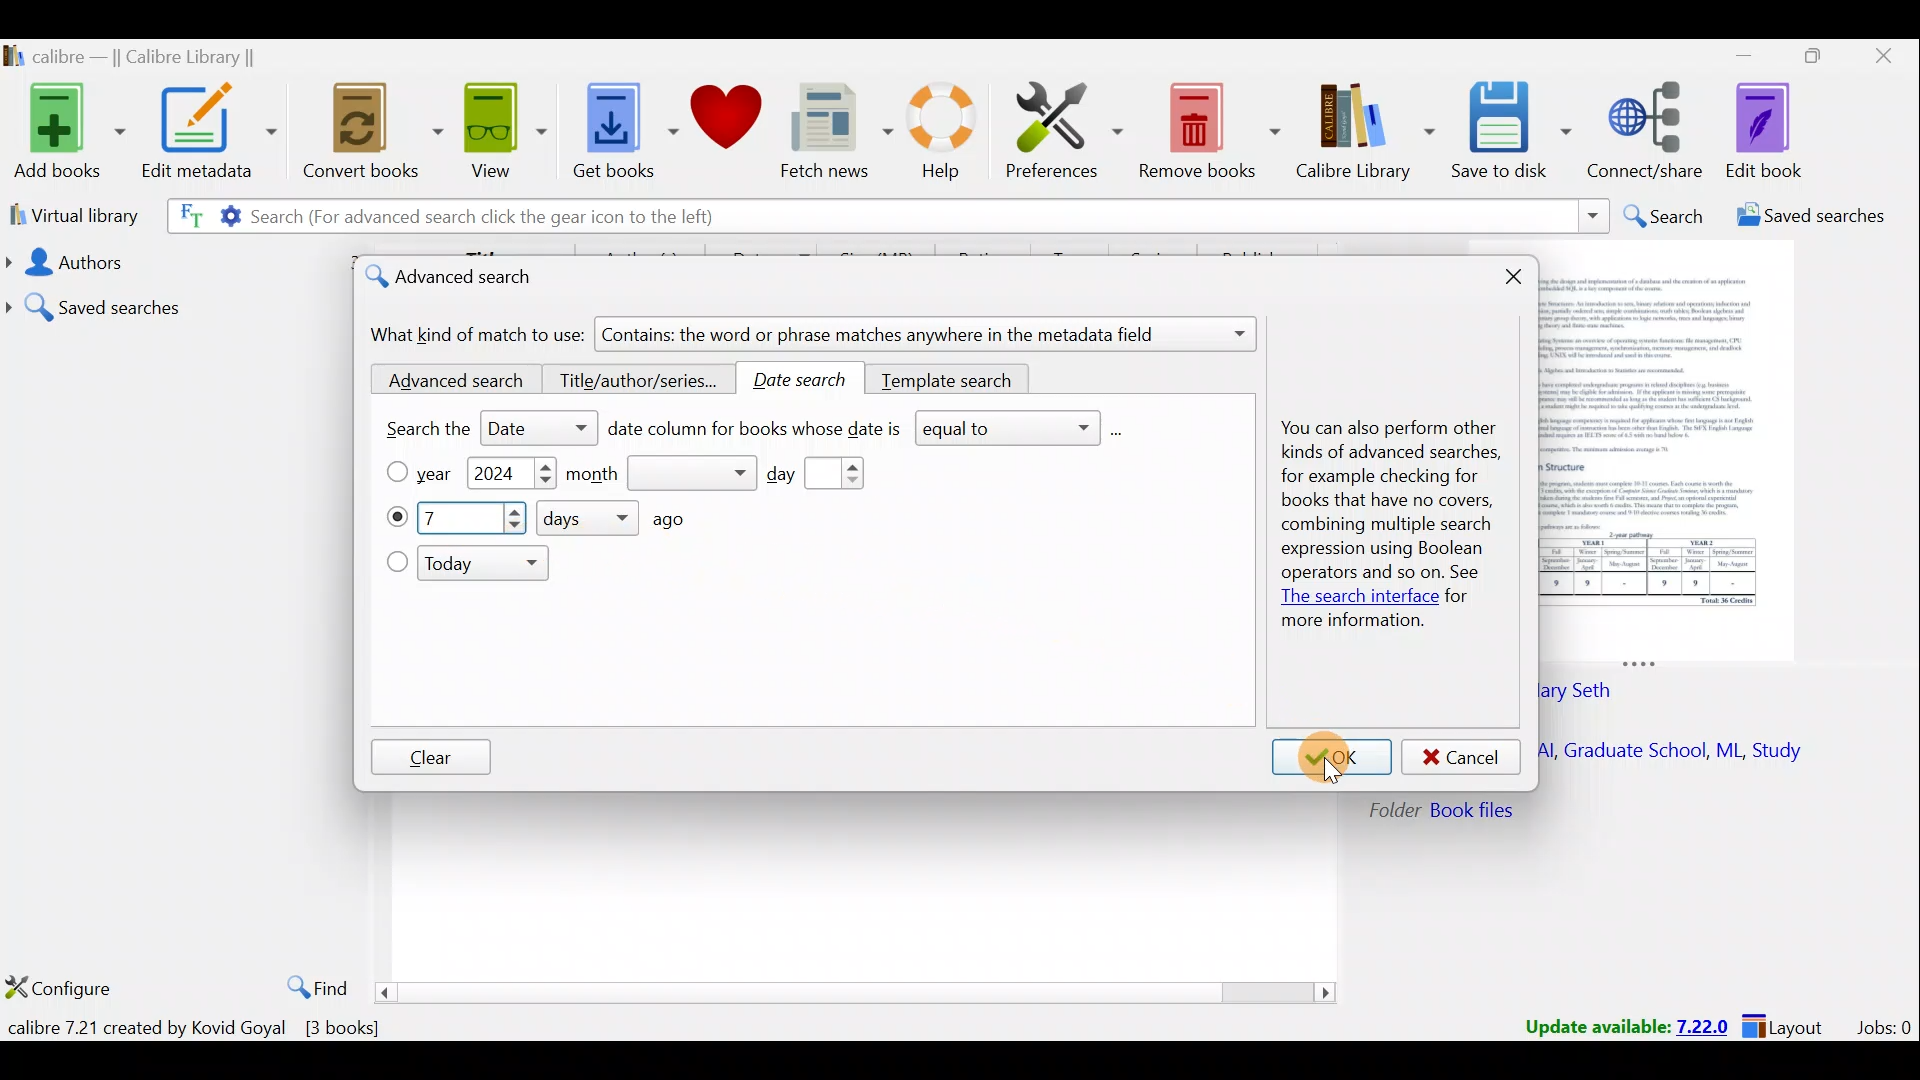 The height and width of the screenshot is (1080, 1920). I want to click on Virtual library, so click(68, 214).